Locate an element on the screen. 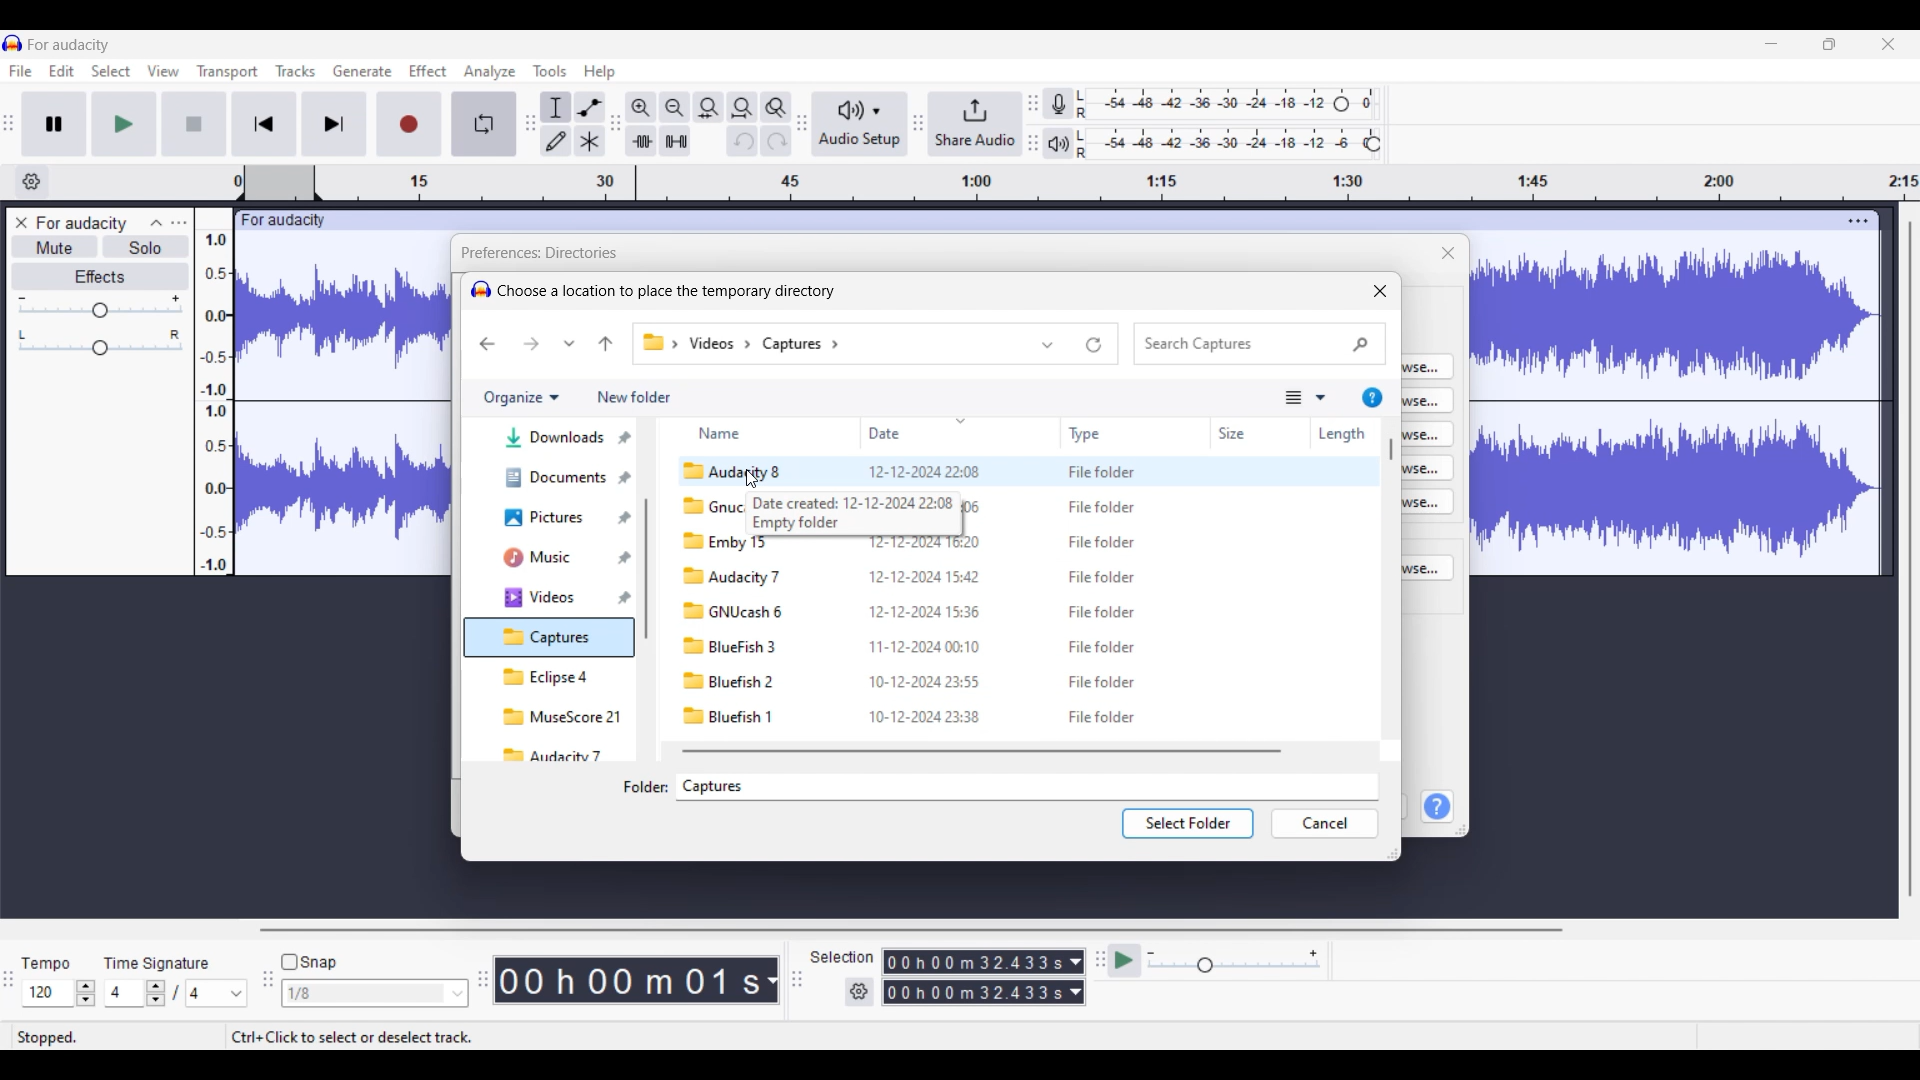 This screenshot has width=1920, height=1080. Help is located at coordinates (1438, 806).